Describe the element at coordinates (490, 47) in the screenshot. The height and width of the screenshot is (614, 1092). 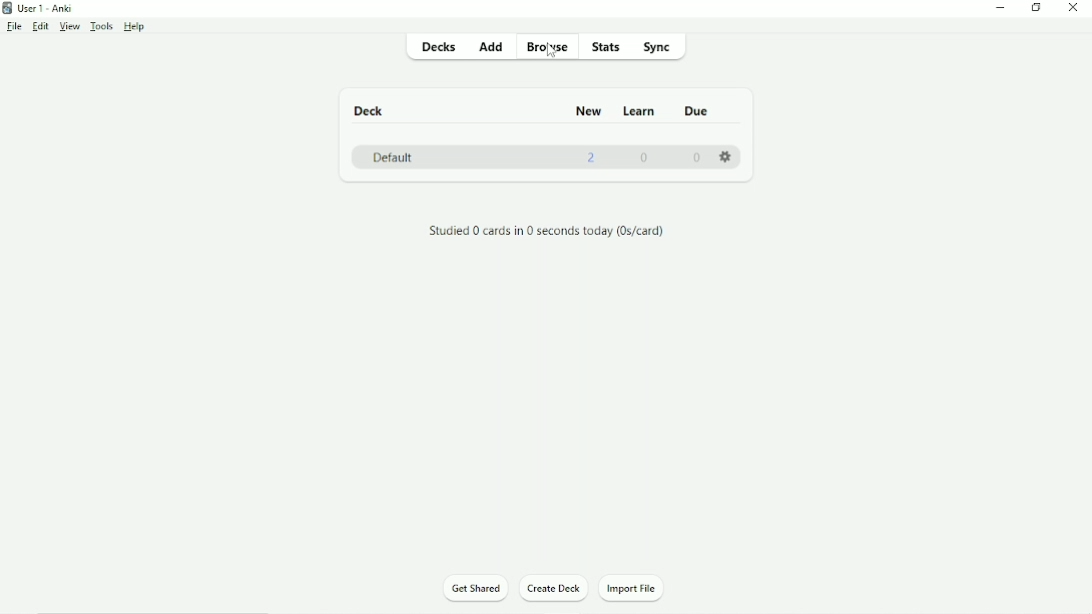
I see `Add` at that location.